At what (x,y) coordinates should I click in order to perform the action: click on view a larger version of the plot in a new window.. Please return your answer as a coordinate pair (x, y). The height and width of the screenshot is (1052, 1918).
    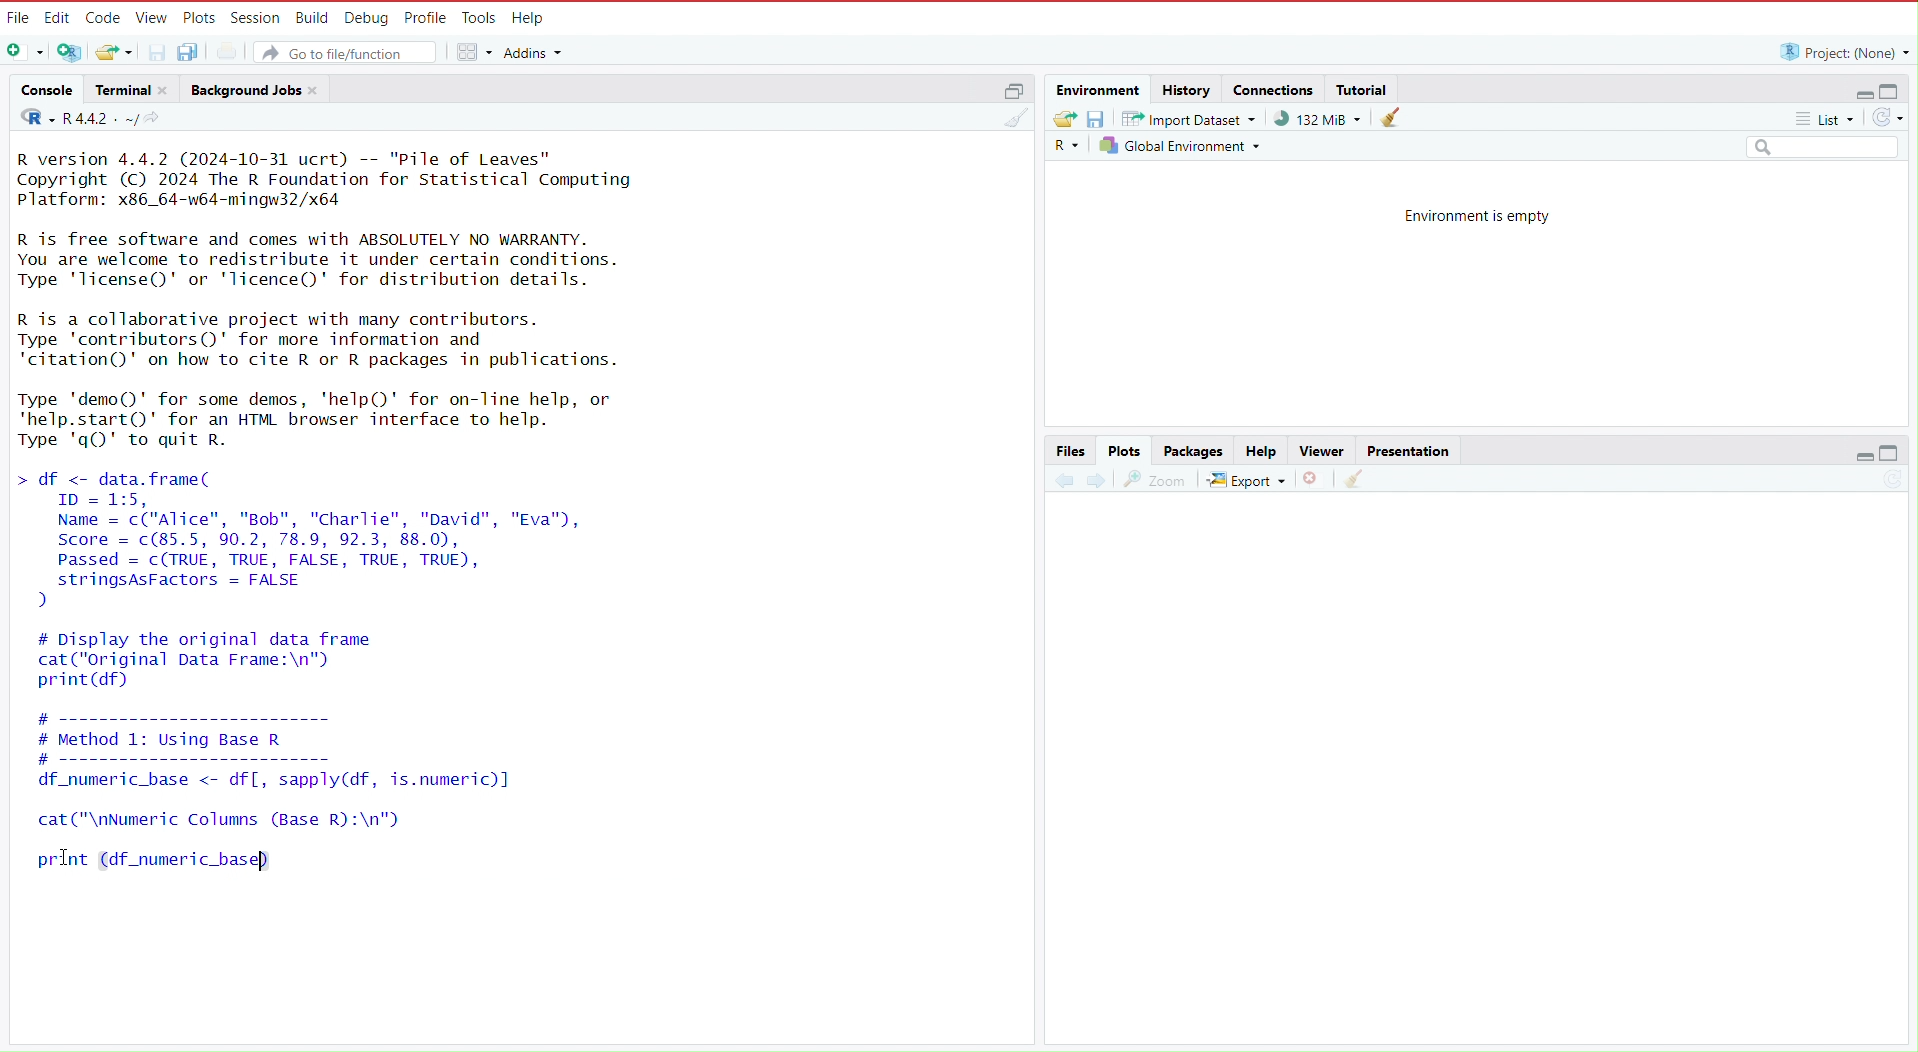
    Looking at the image, I should click on (1156, 479).